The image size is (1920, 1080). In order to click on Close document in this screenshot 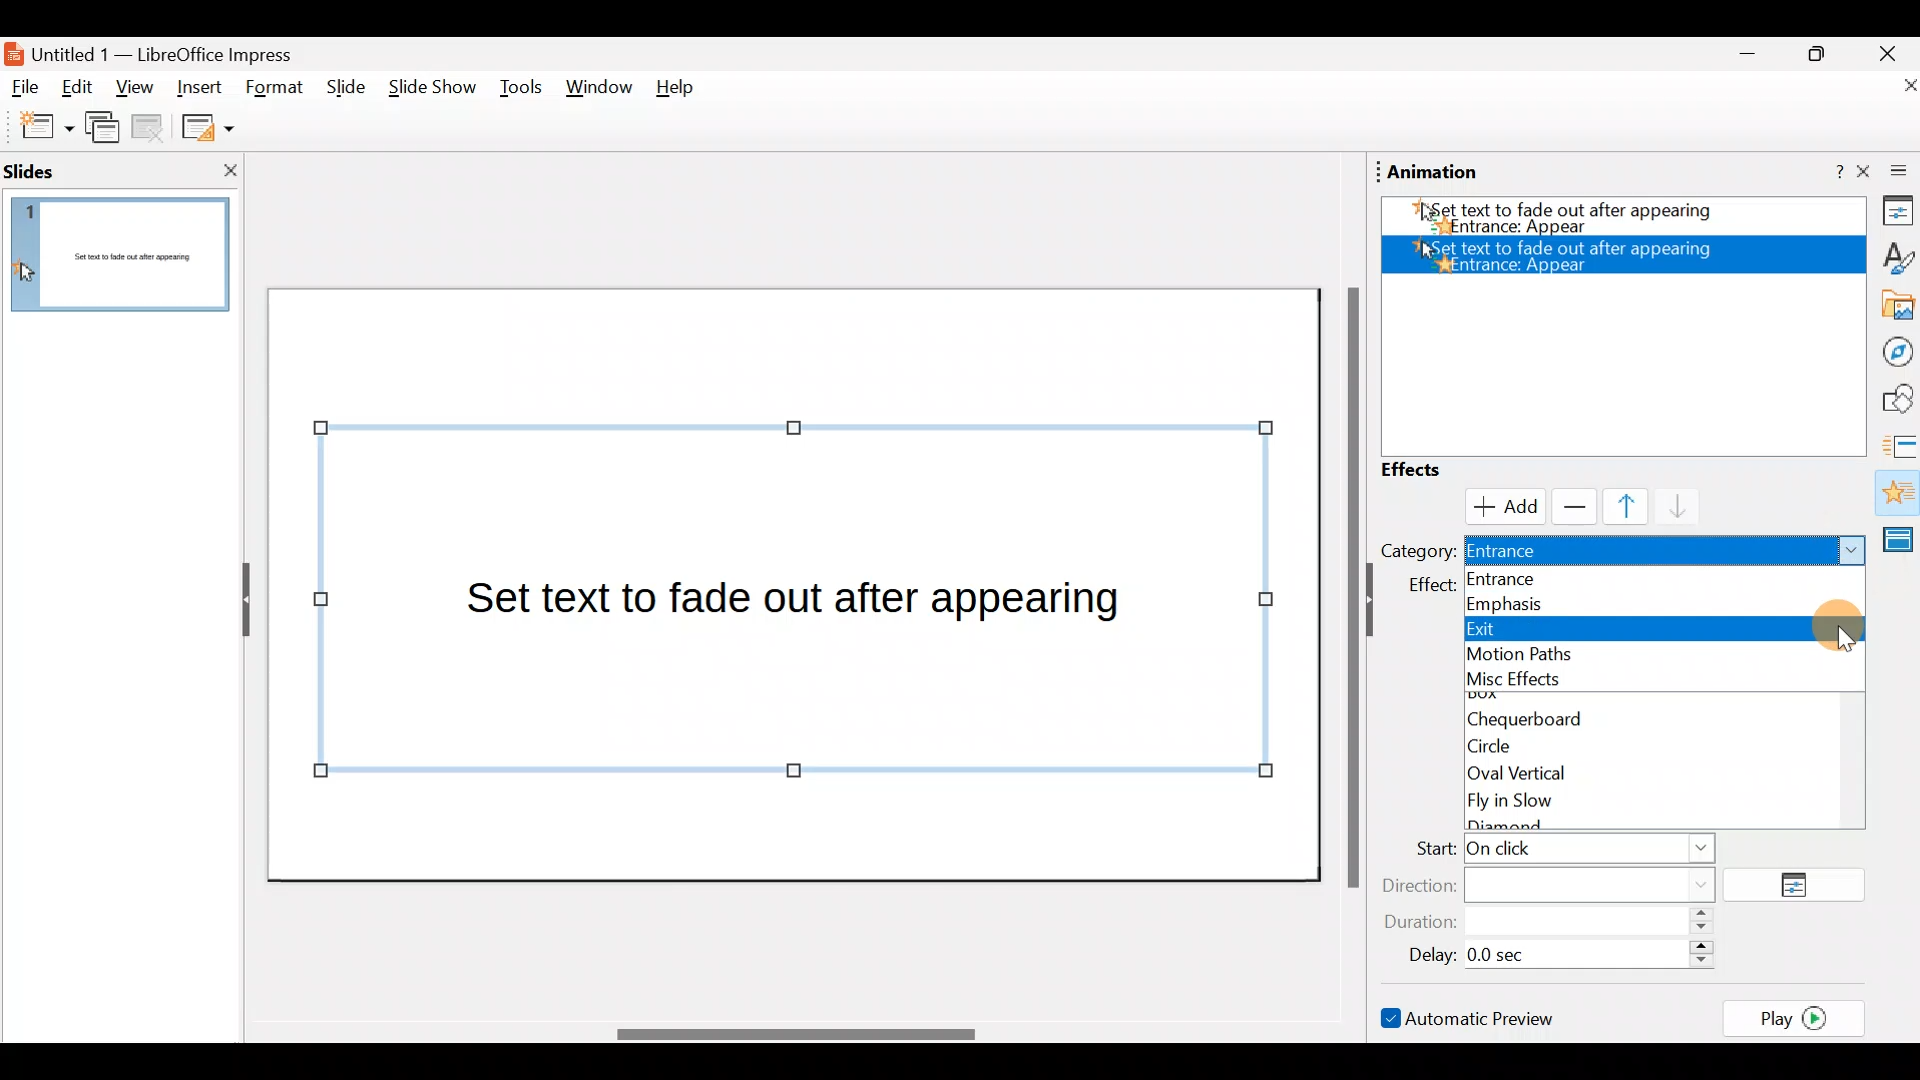, I will do `click(1890, 87)`.